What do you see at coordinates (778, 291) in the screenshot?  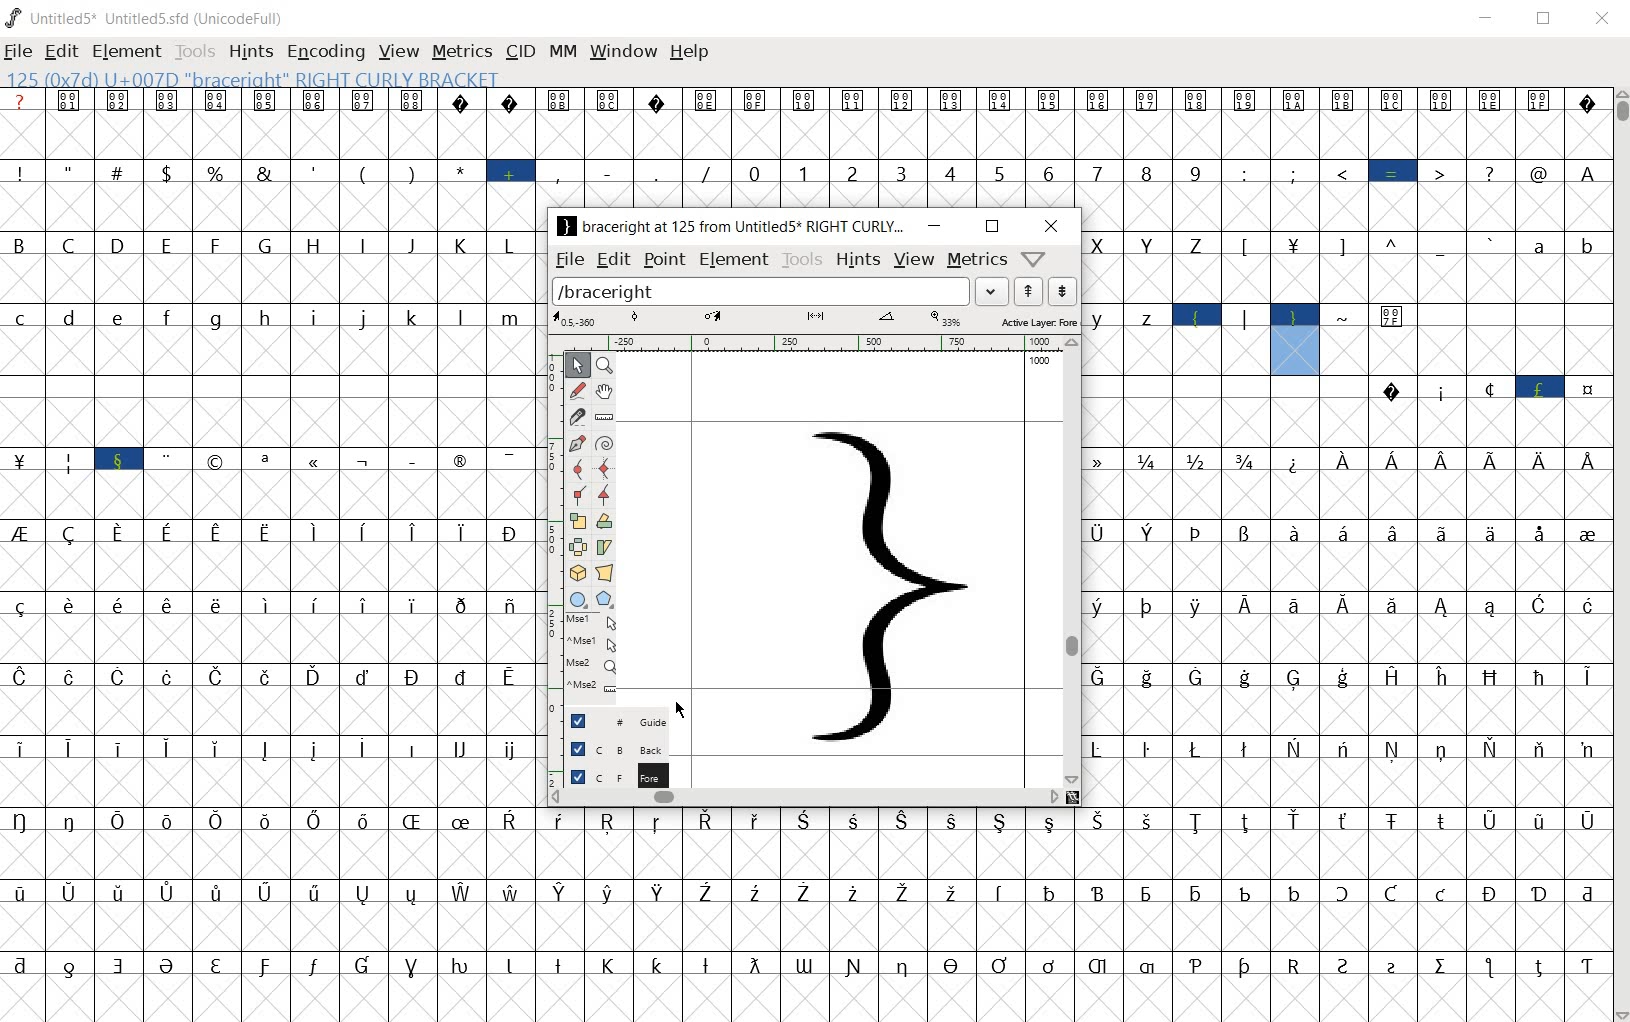 I see `load word list` at bounding box center [778, 291].